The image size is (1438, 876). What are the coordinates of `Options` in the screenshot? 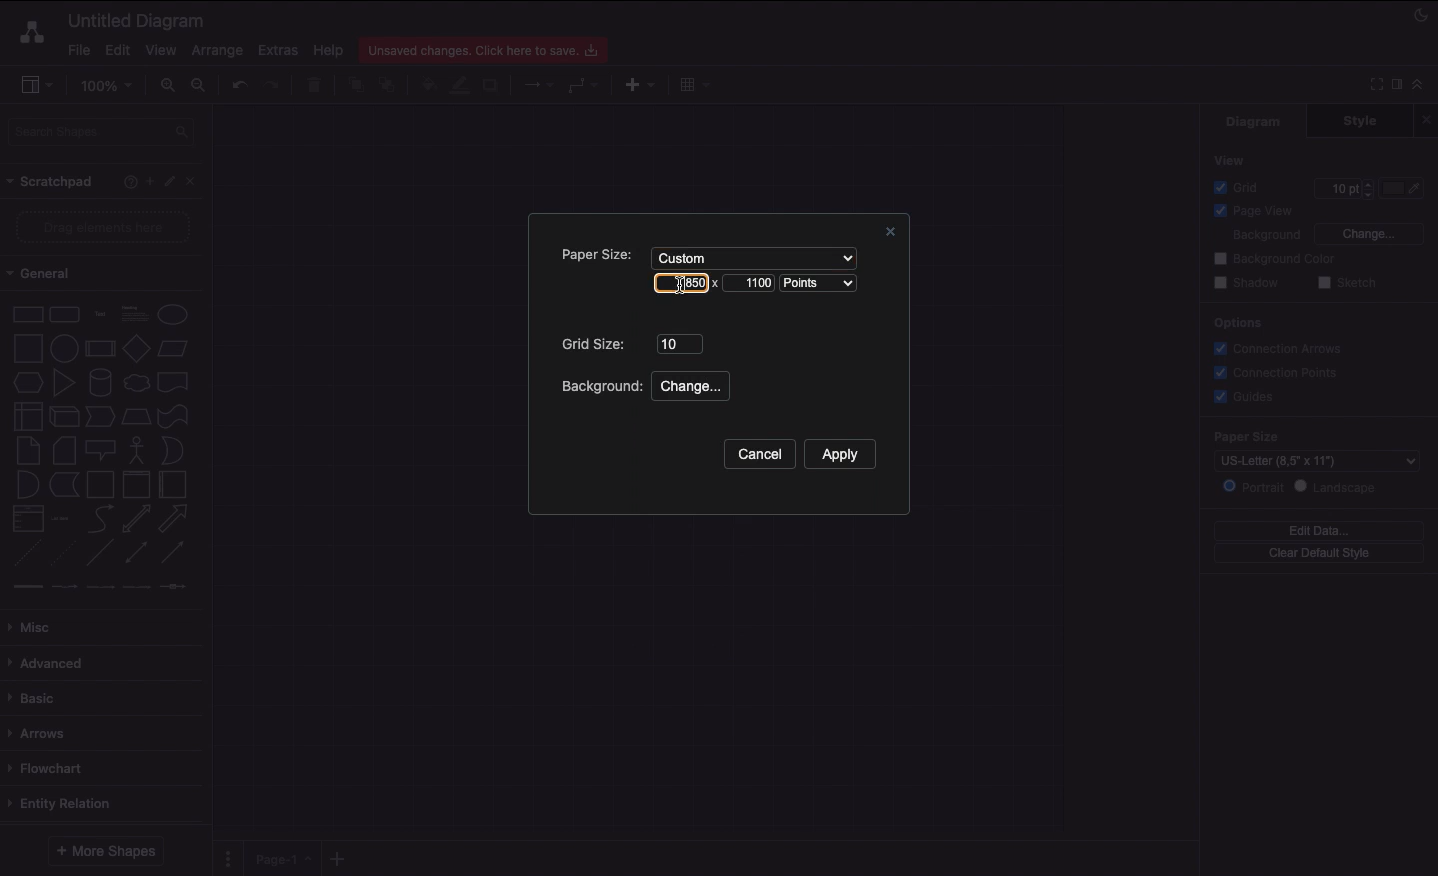 It's located at (1236, 322).